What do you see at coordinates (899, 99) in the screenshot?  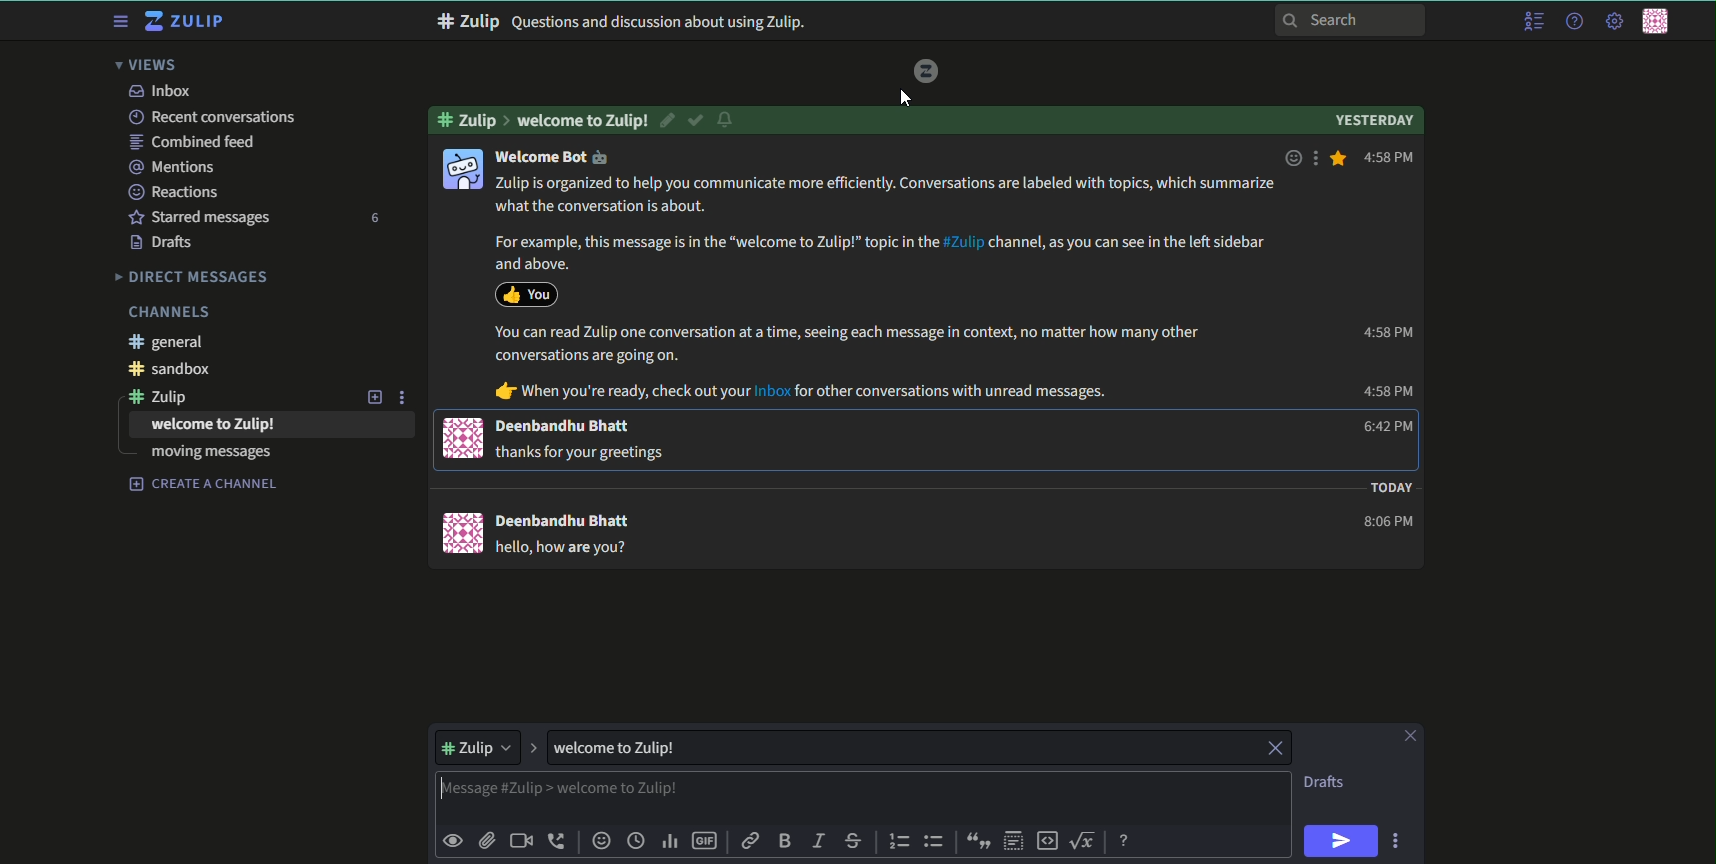 I see `cursor` at bounding box center [899, 99].